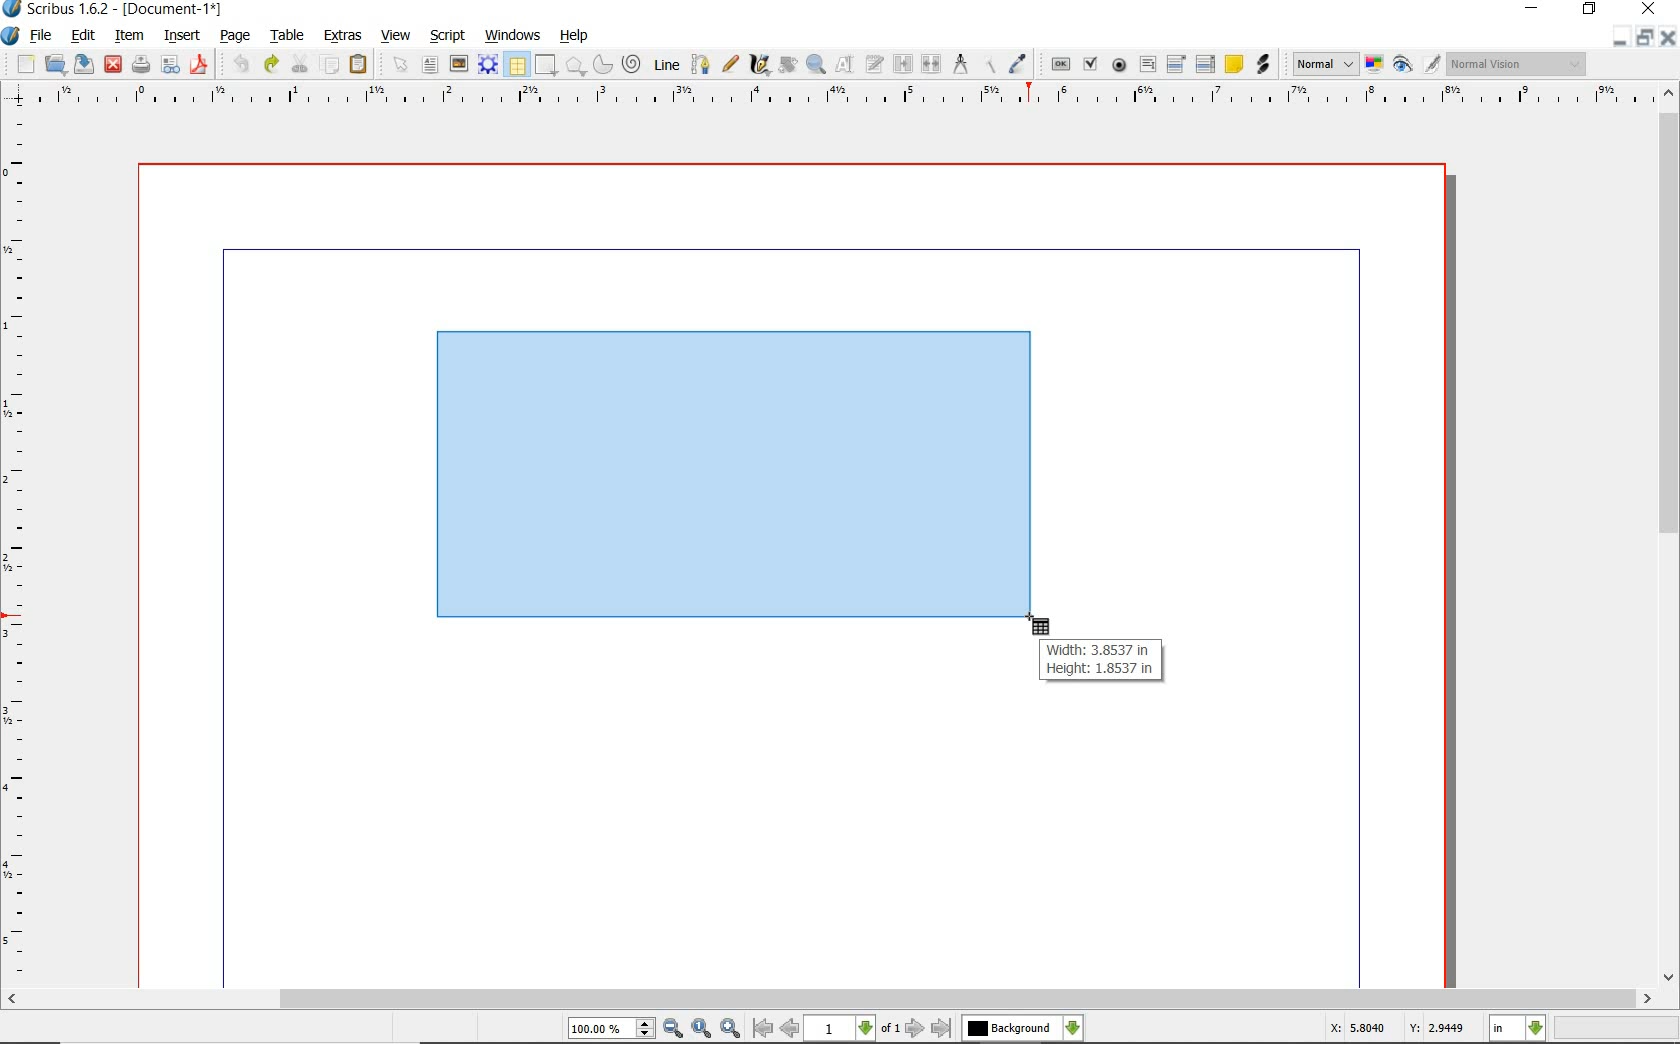  I want to click on ruler, so click(849, 96).